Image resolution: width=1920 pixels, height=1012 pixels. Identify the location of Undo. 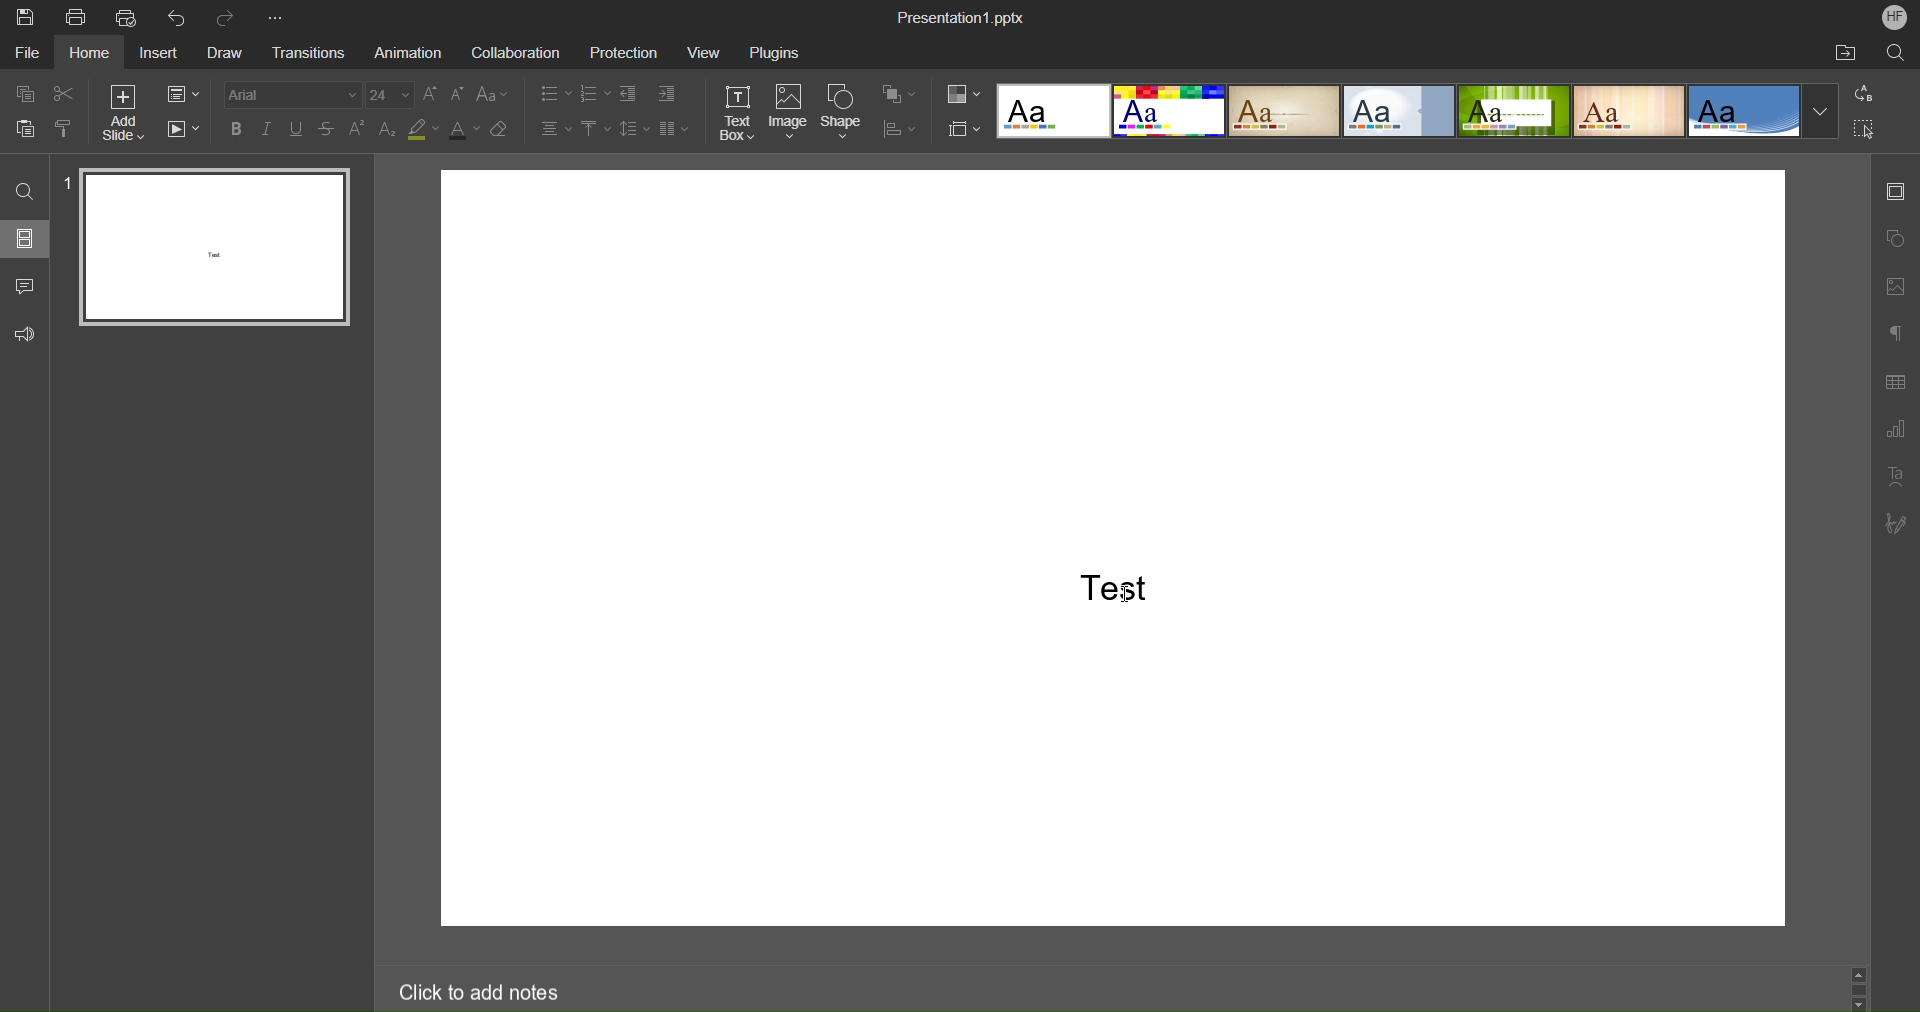
(180, 17).